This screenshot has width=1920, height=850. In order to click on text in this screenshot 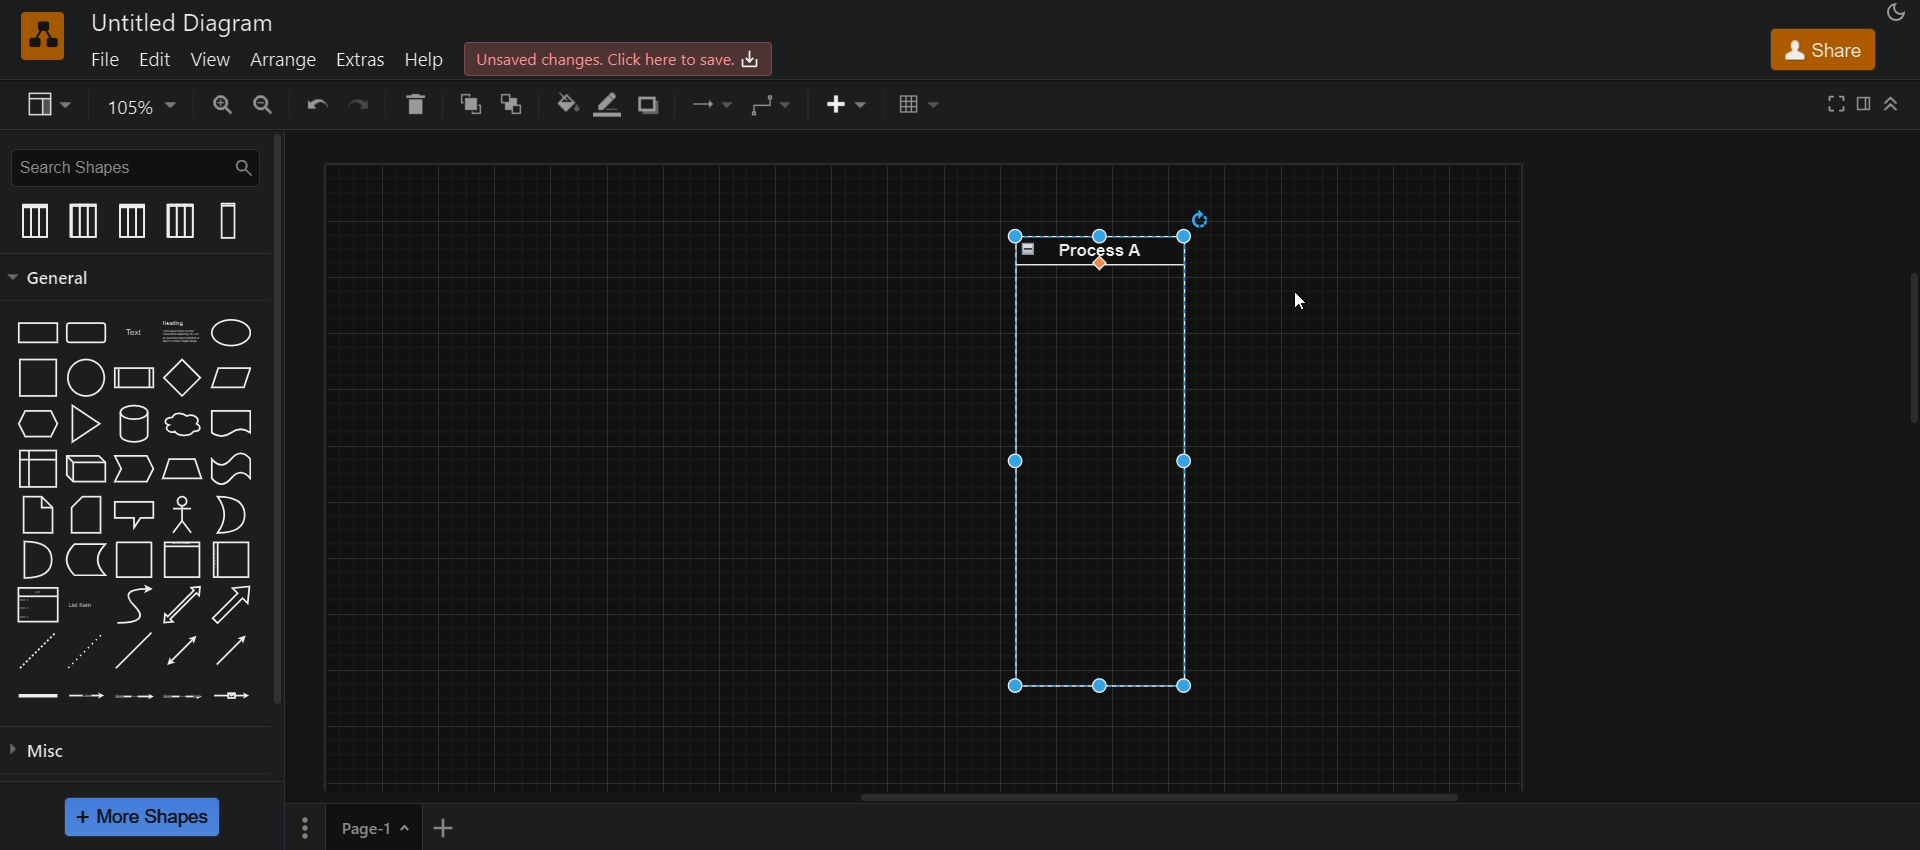, I will do `click(133, 330)`.